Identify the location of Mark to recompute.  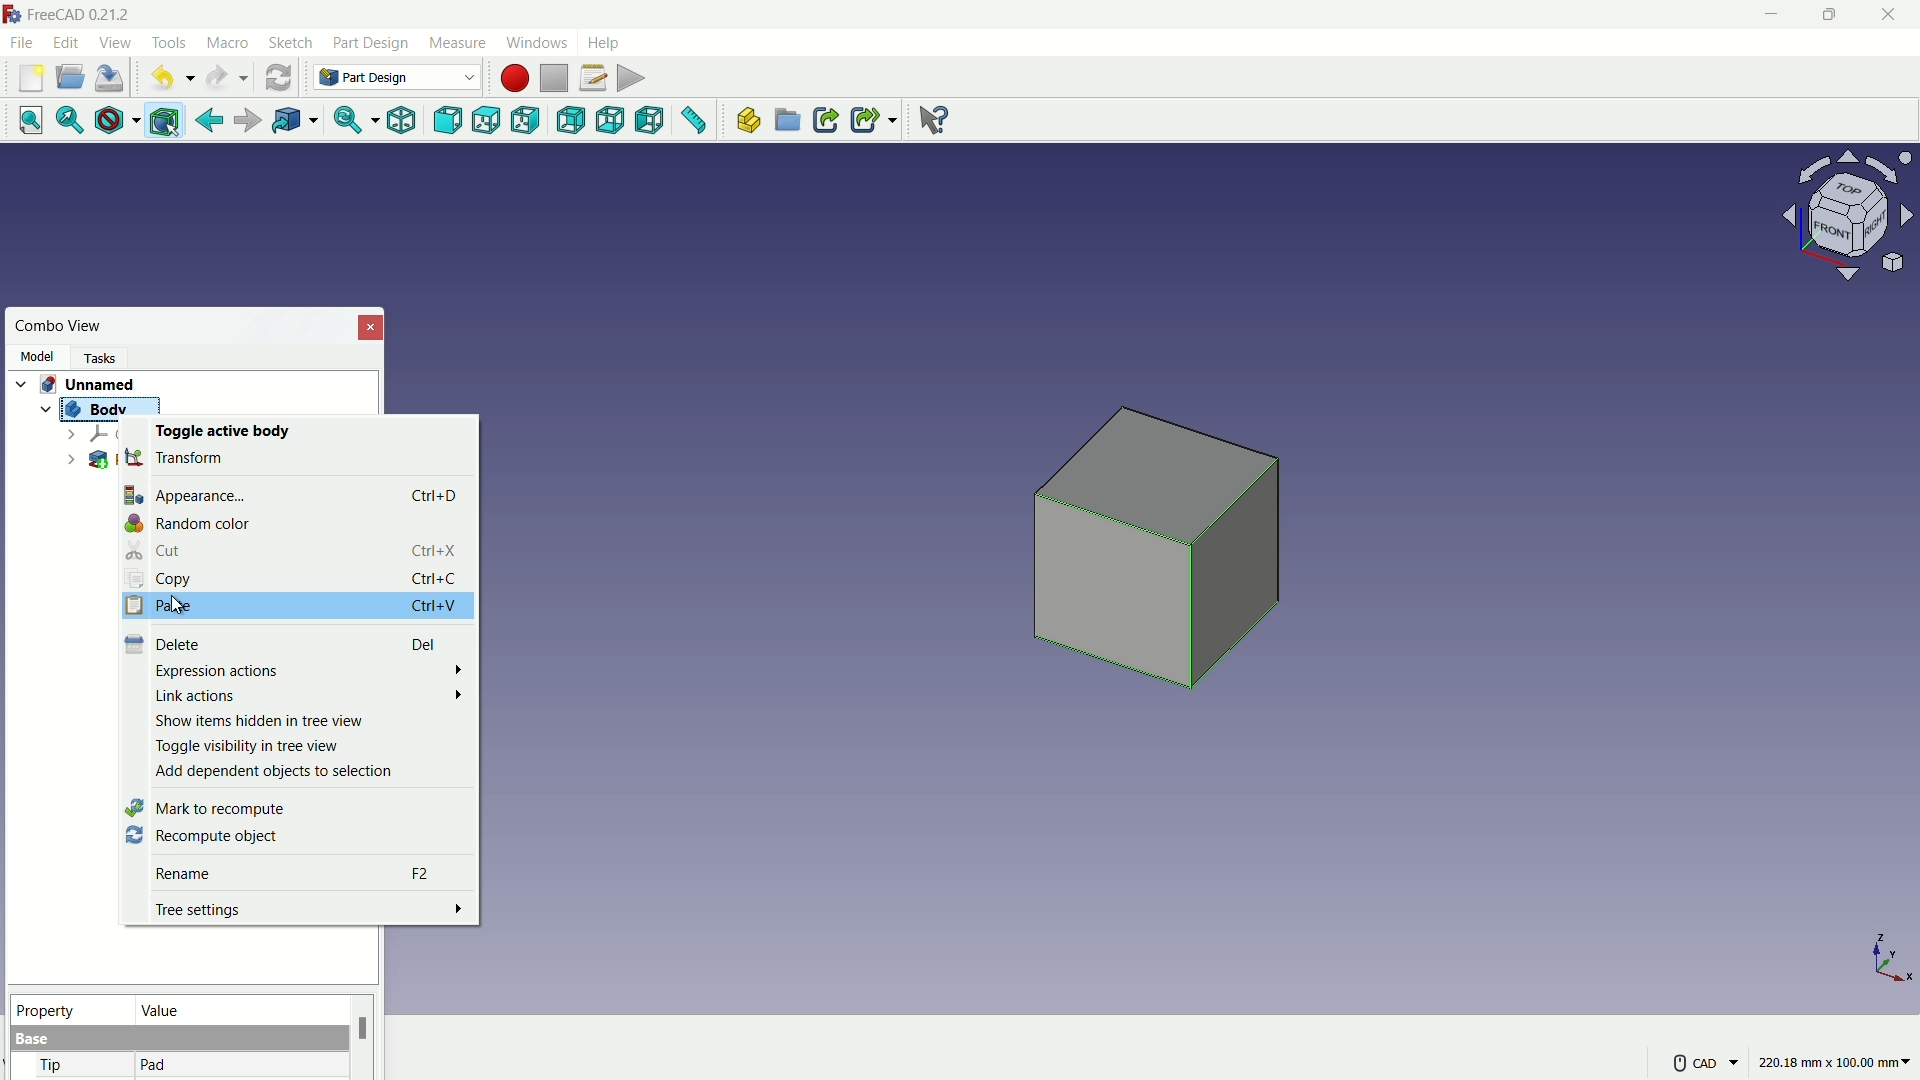
(204, 810).